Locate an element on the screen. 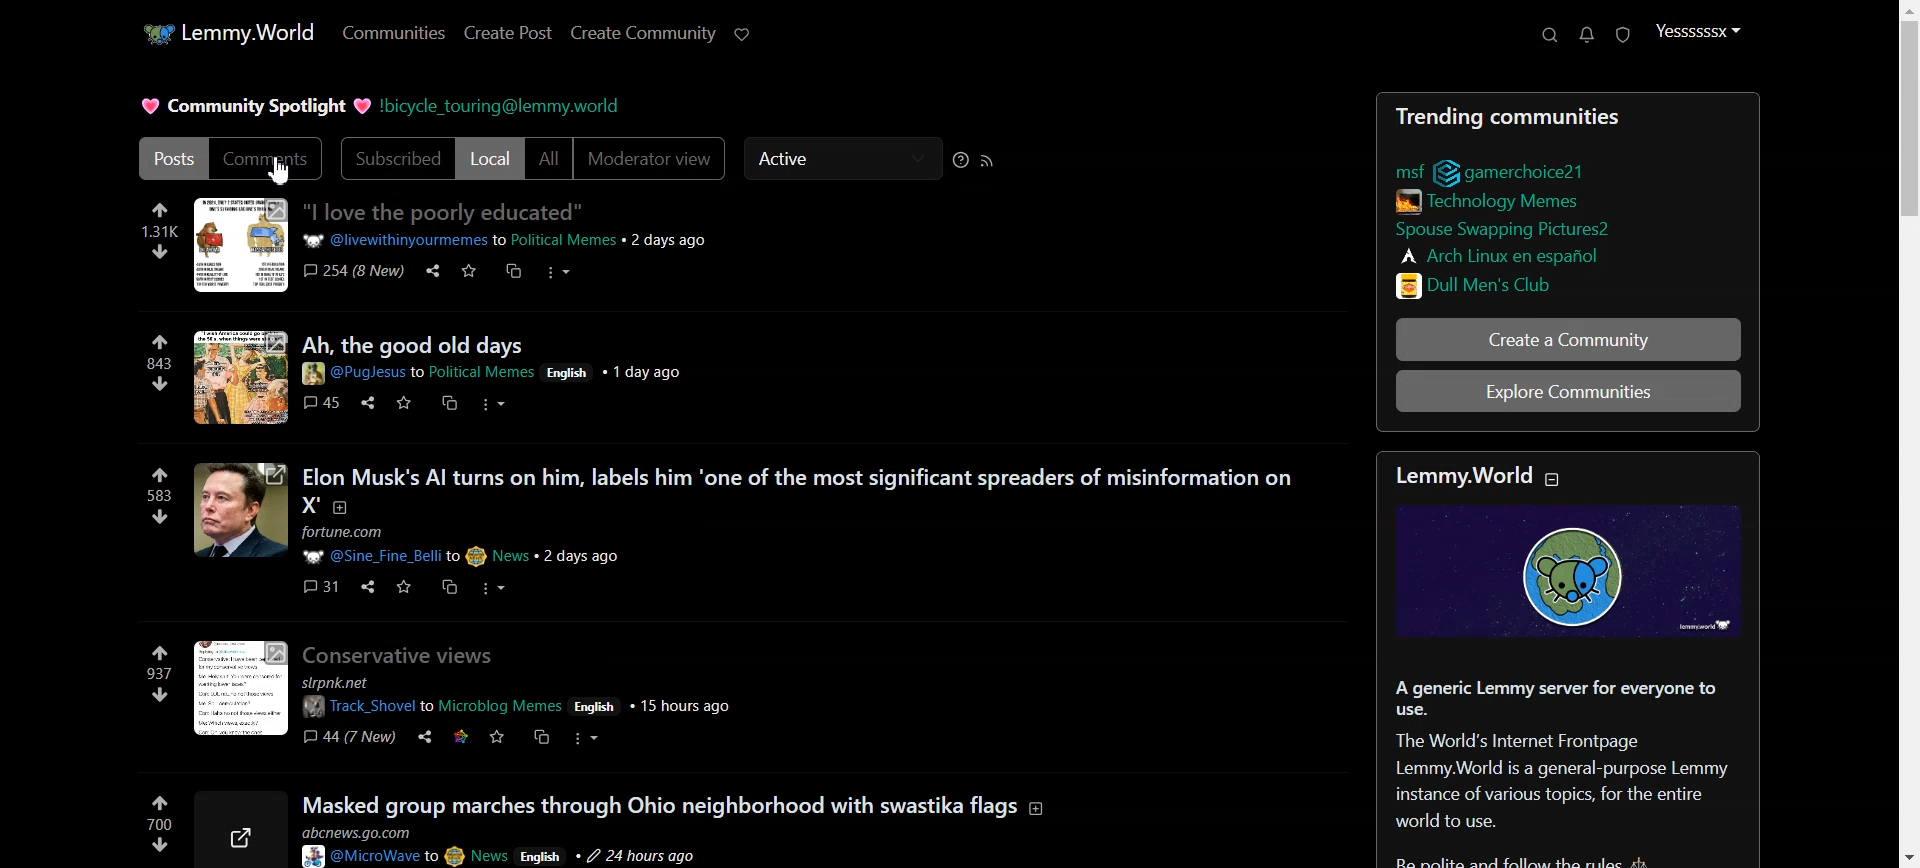 This screenshot has height=868, width=1920. Search is located at coordinates (1550, 35).